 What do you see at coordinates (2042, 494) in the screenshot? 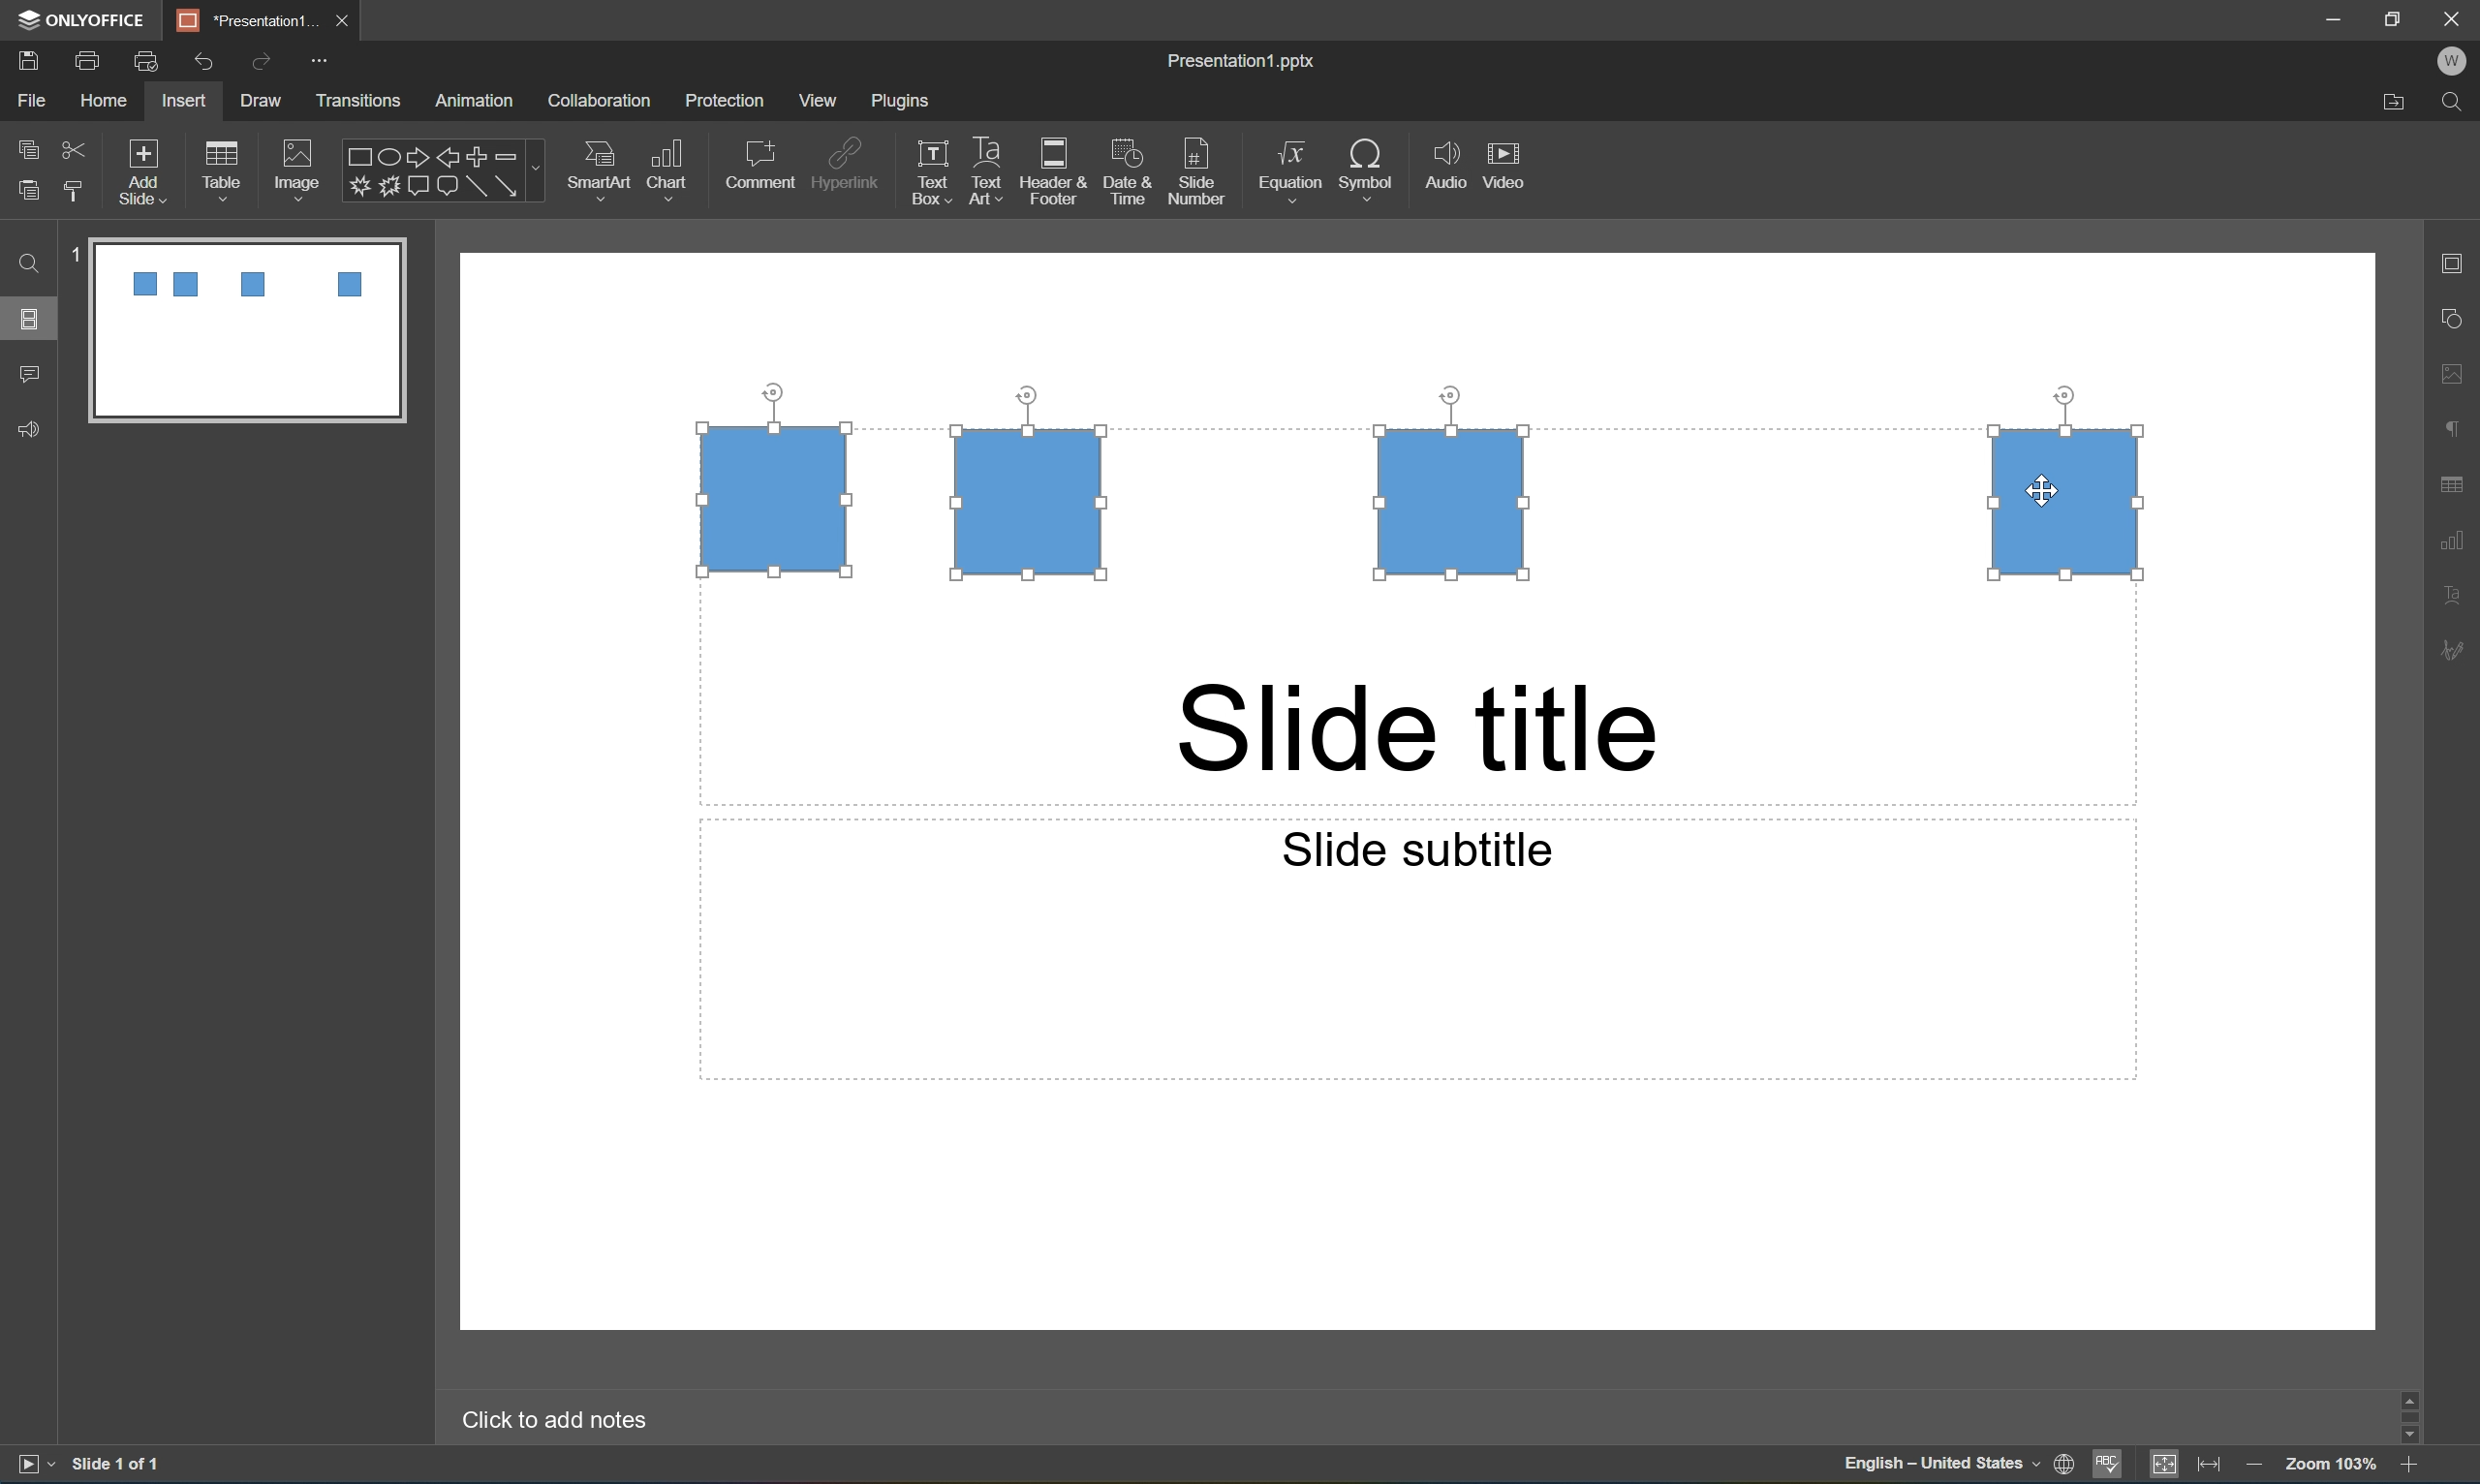
I see `Cursor` at bounding box center [2042, 494].